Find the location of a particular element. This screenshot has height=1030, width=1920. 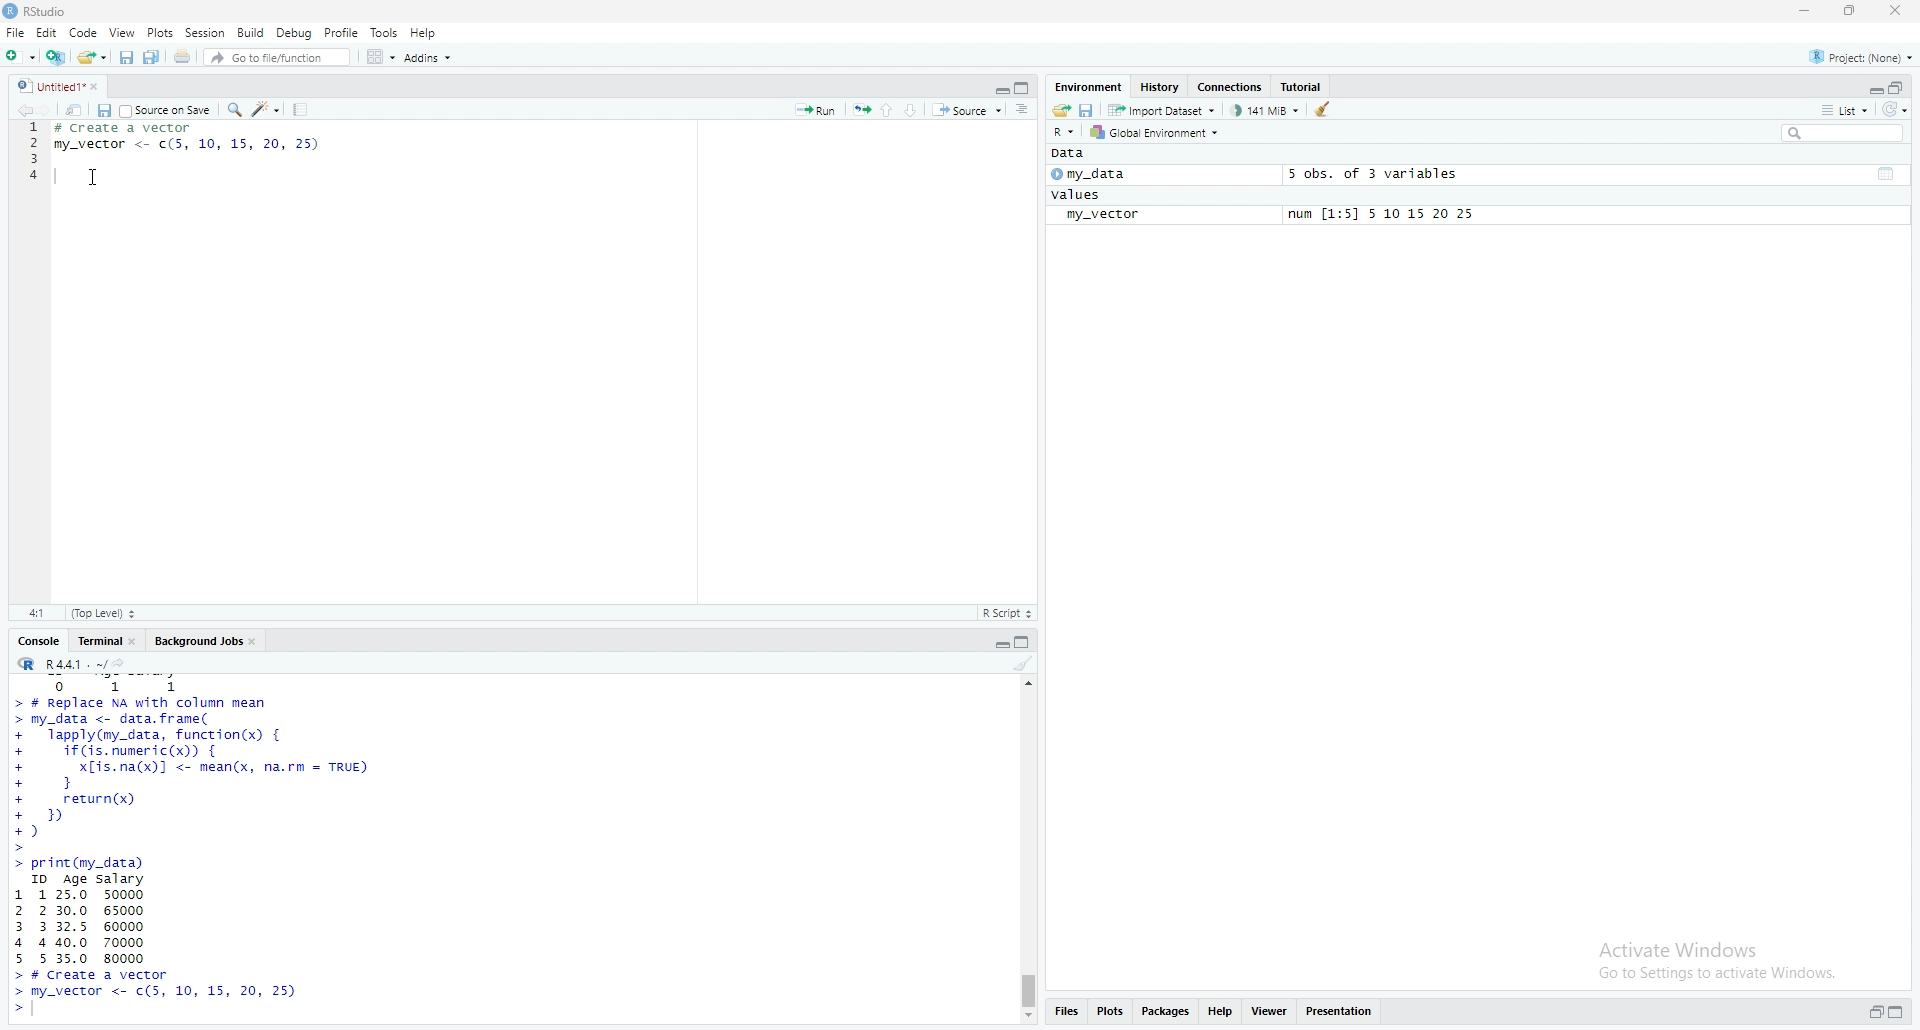

save workspace is located at coordinates (1088, 110).